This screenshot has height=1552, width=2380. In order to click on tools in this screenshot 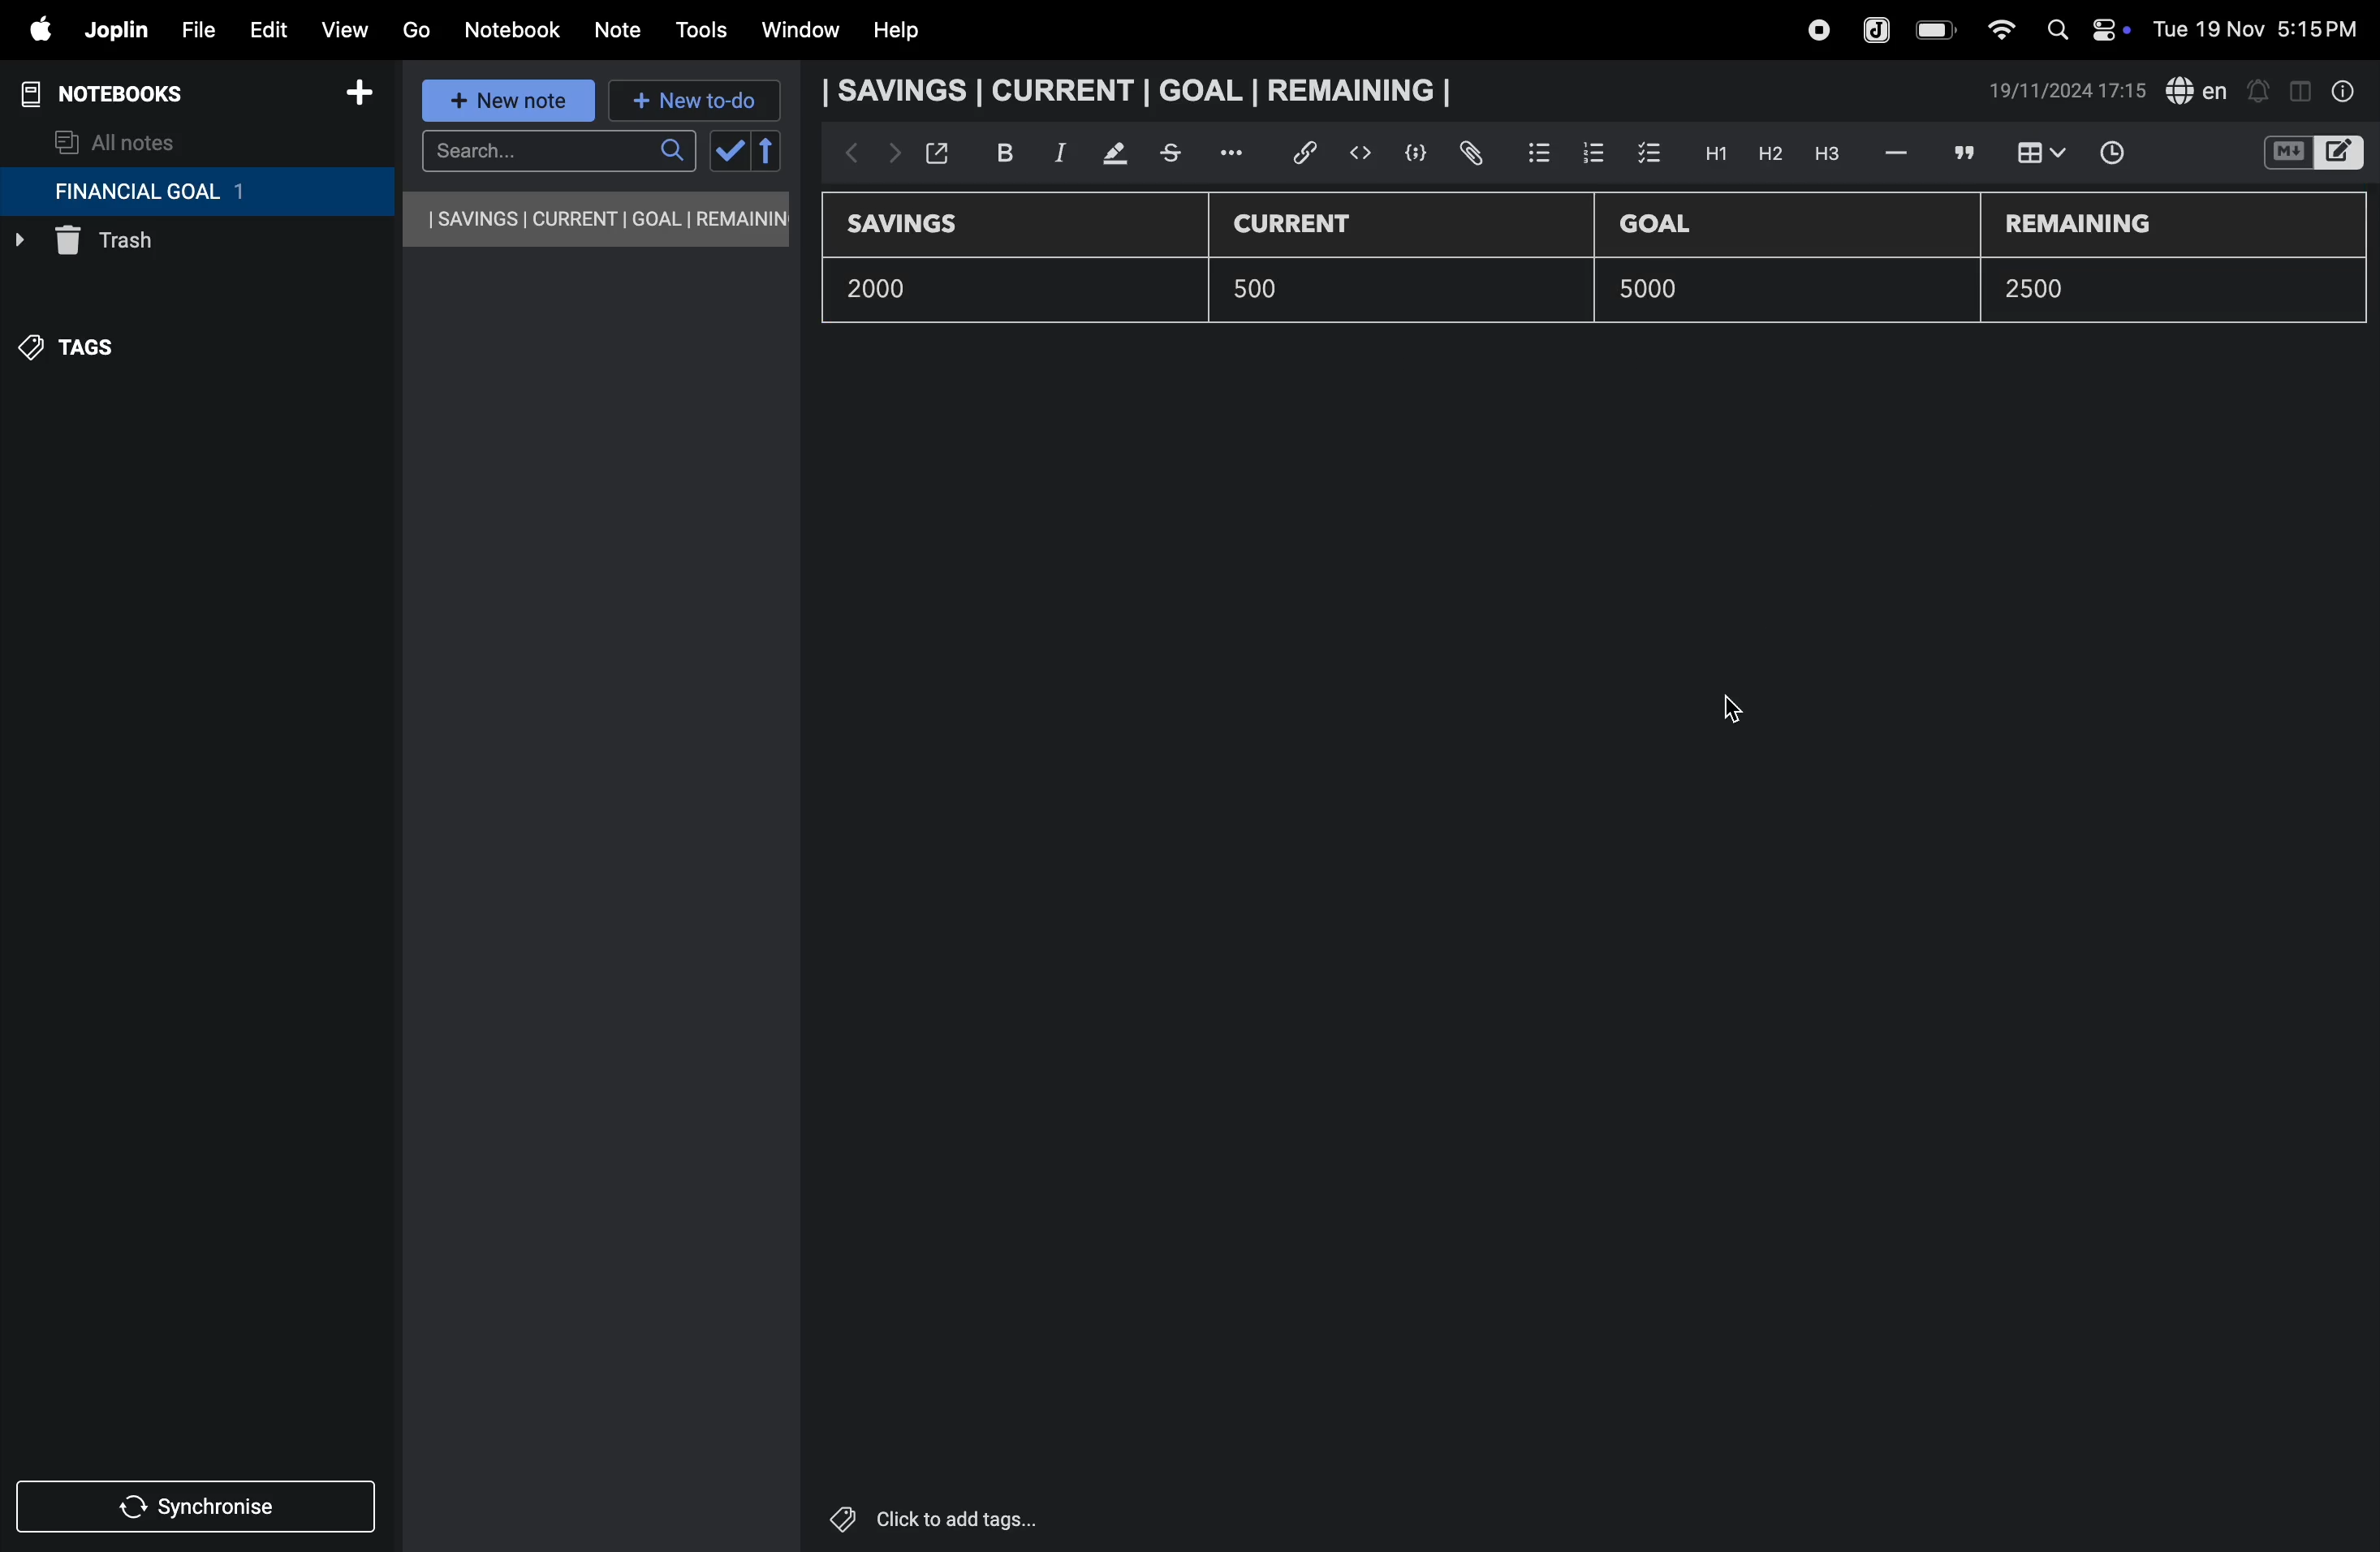, I will do `click(698, 30)`.